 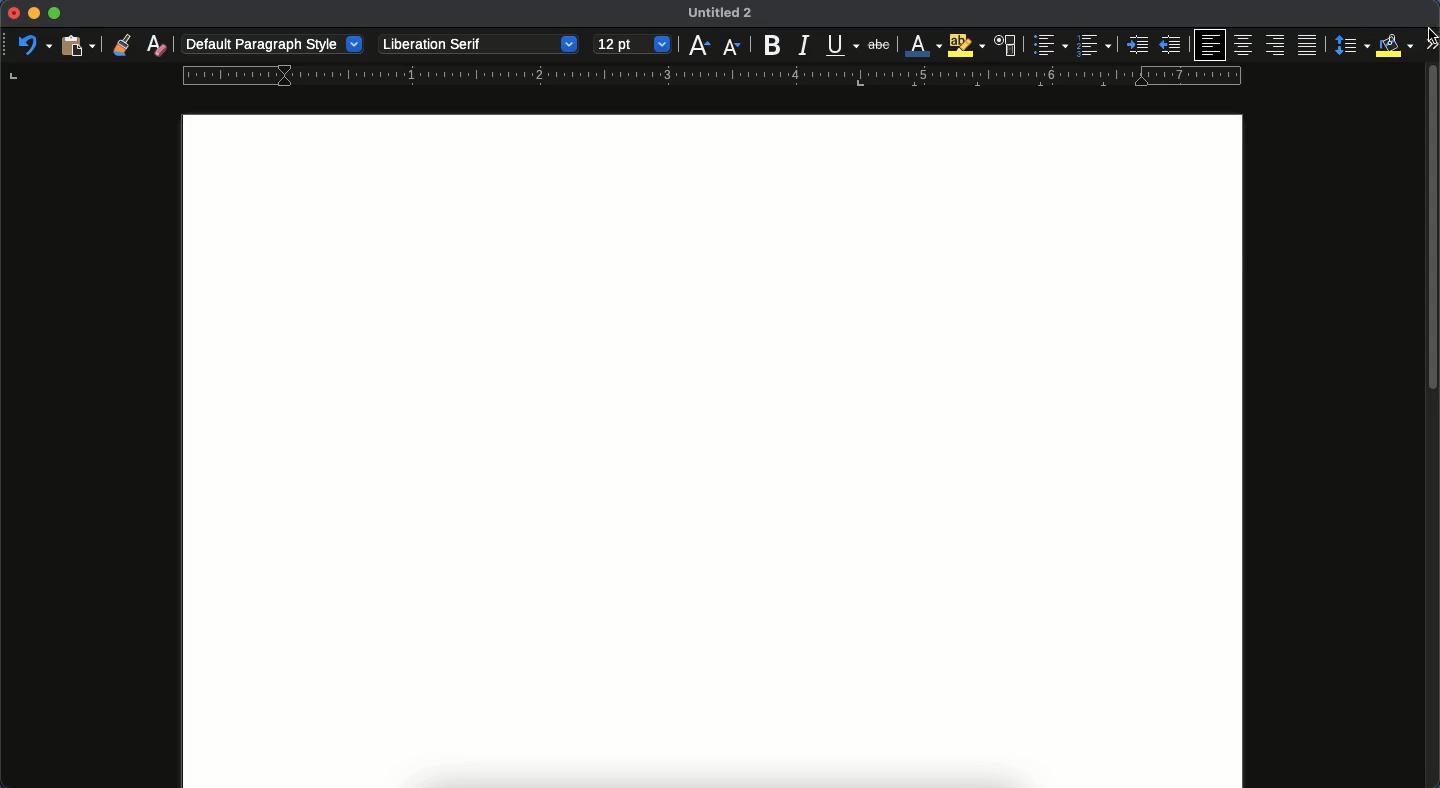 I want to click on underline, so click(x=842, y=46).